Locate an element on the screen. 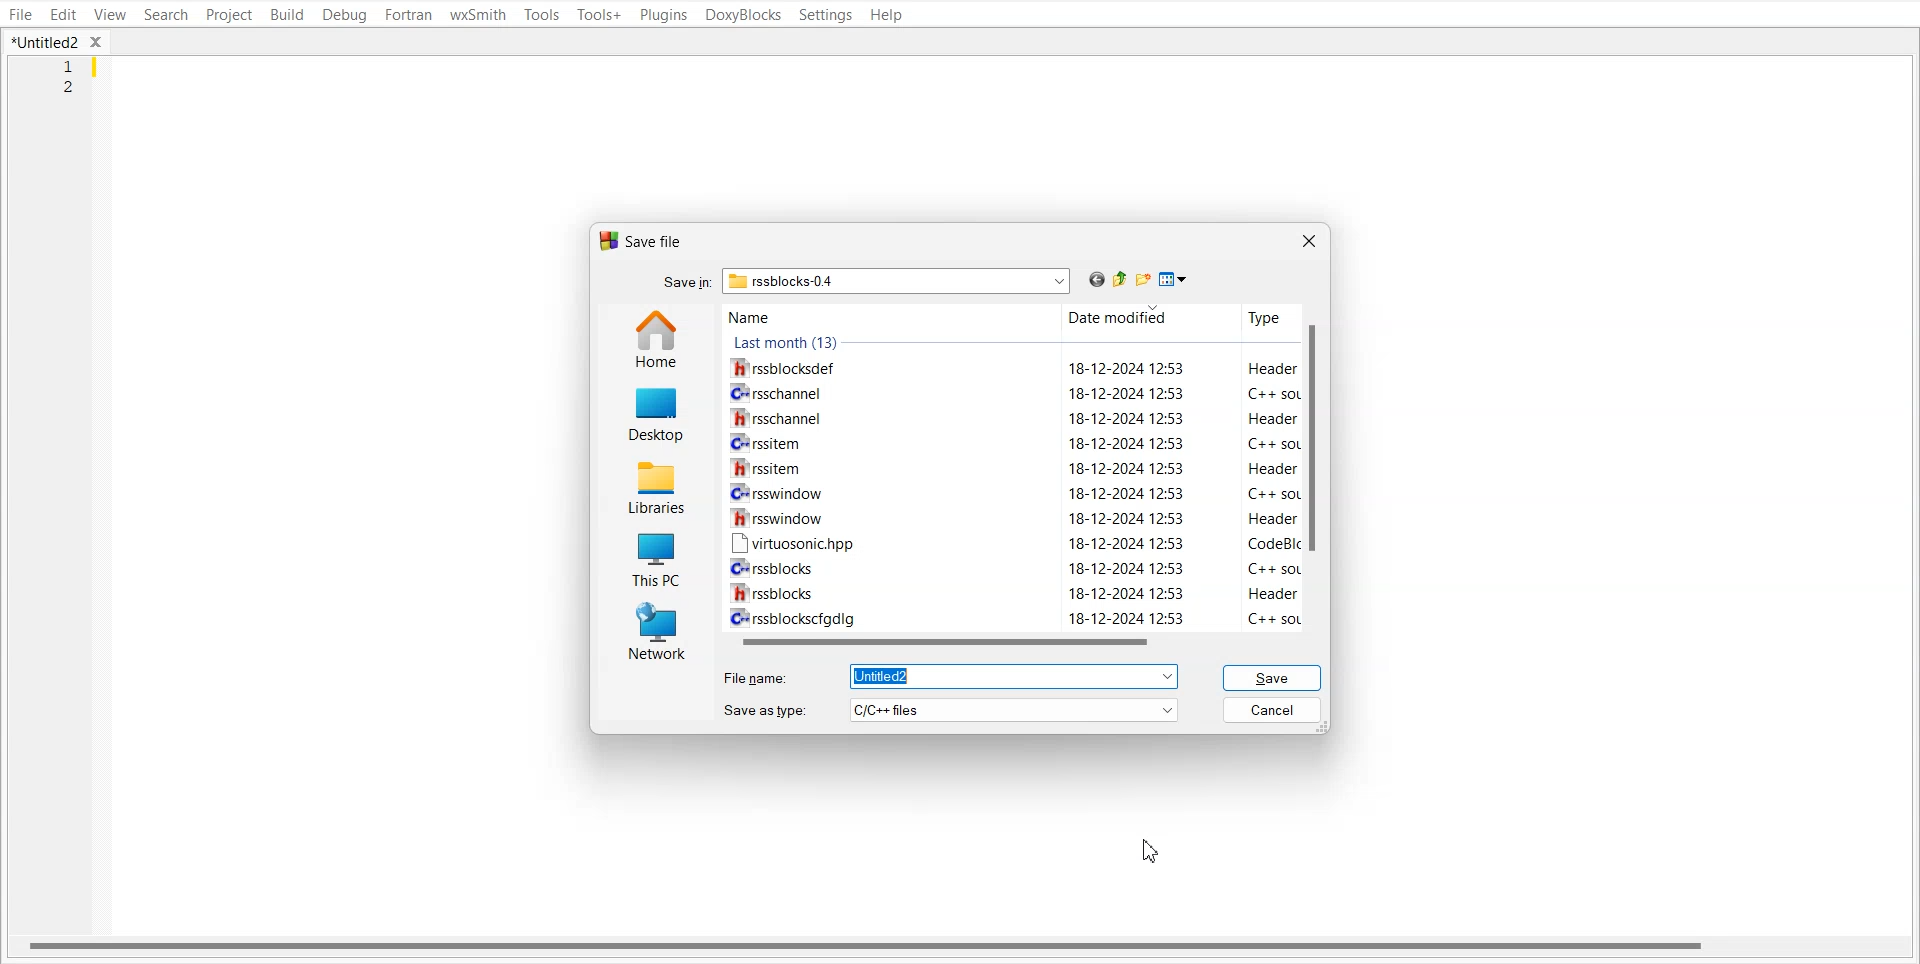 The width and height of the screenshot is (1920, 964). C+ rssblockscfgdig 18-12-2024 12:53 C++ so is located at coordinates (1013, 621).